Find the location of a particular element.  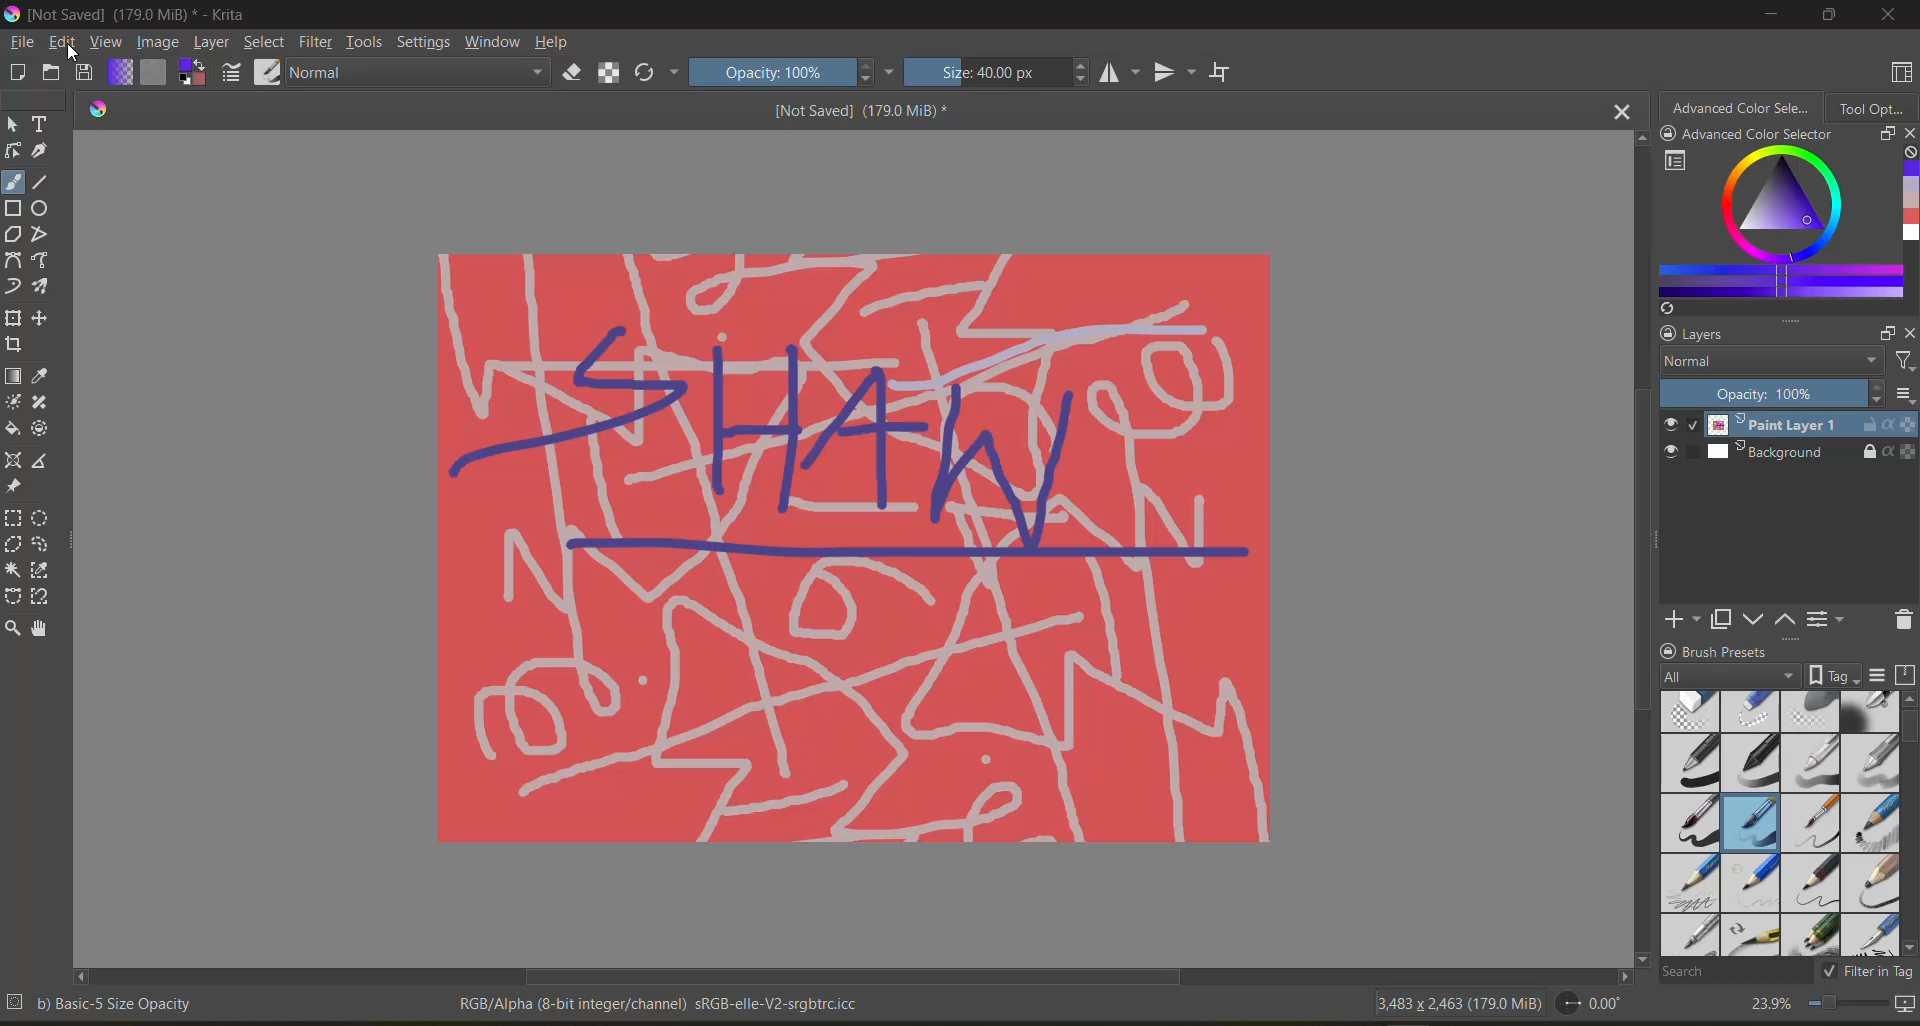

edit shapes tool is located at coordinates (13, 151).